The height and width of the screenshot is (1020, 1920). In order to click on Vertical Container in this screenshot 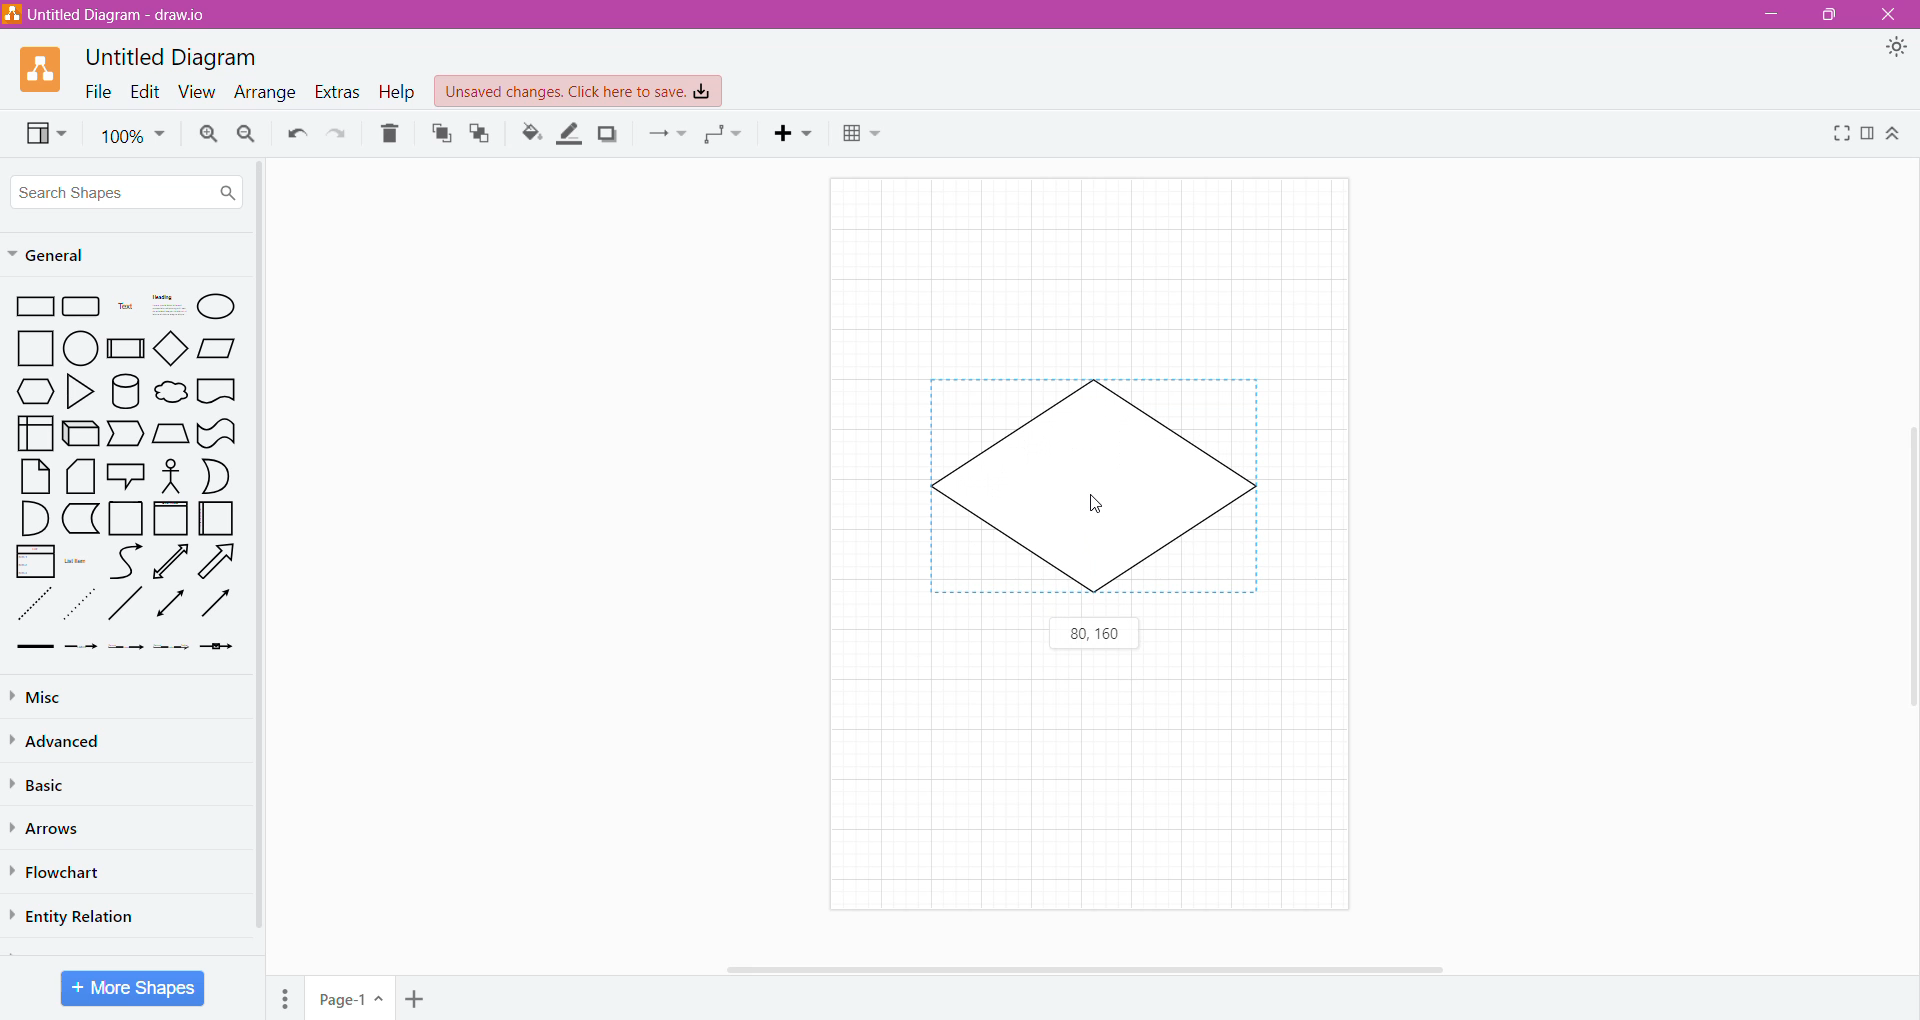, I will do `click(170, 520)`.